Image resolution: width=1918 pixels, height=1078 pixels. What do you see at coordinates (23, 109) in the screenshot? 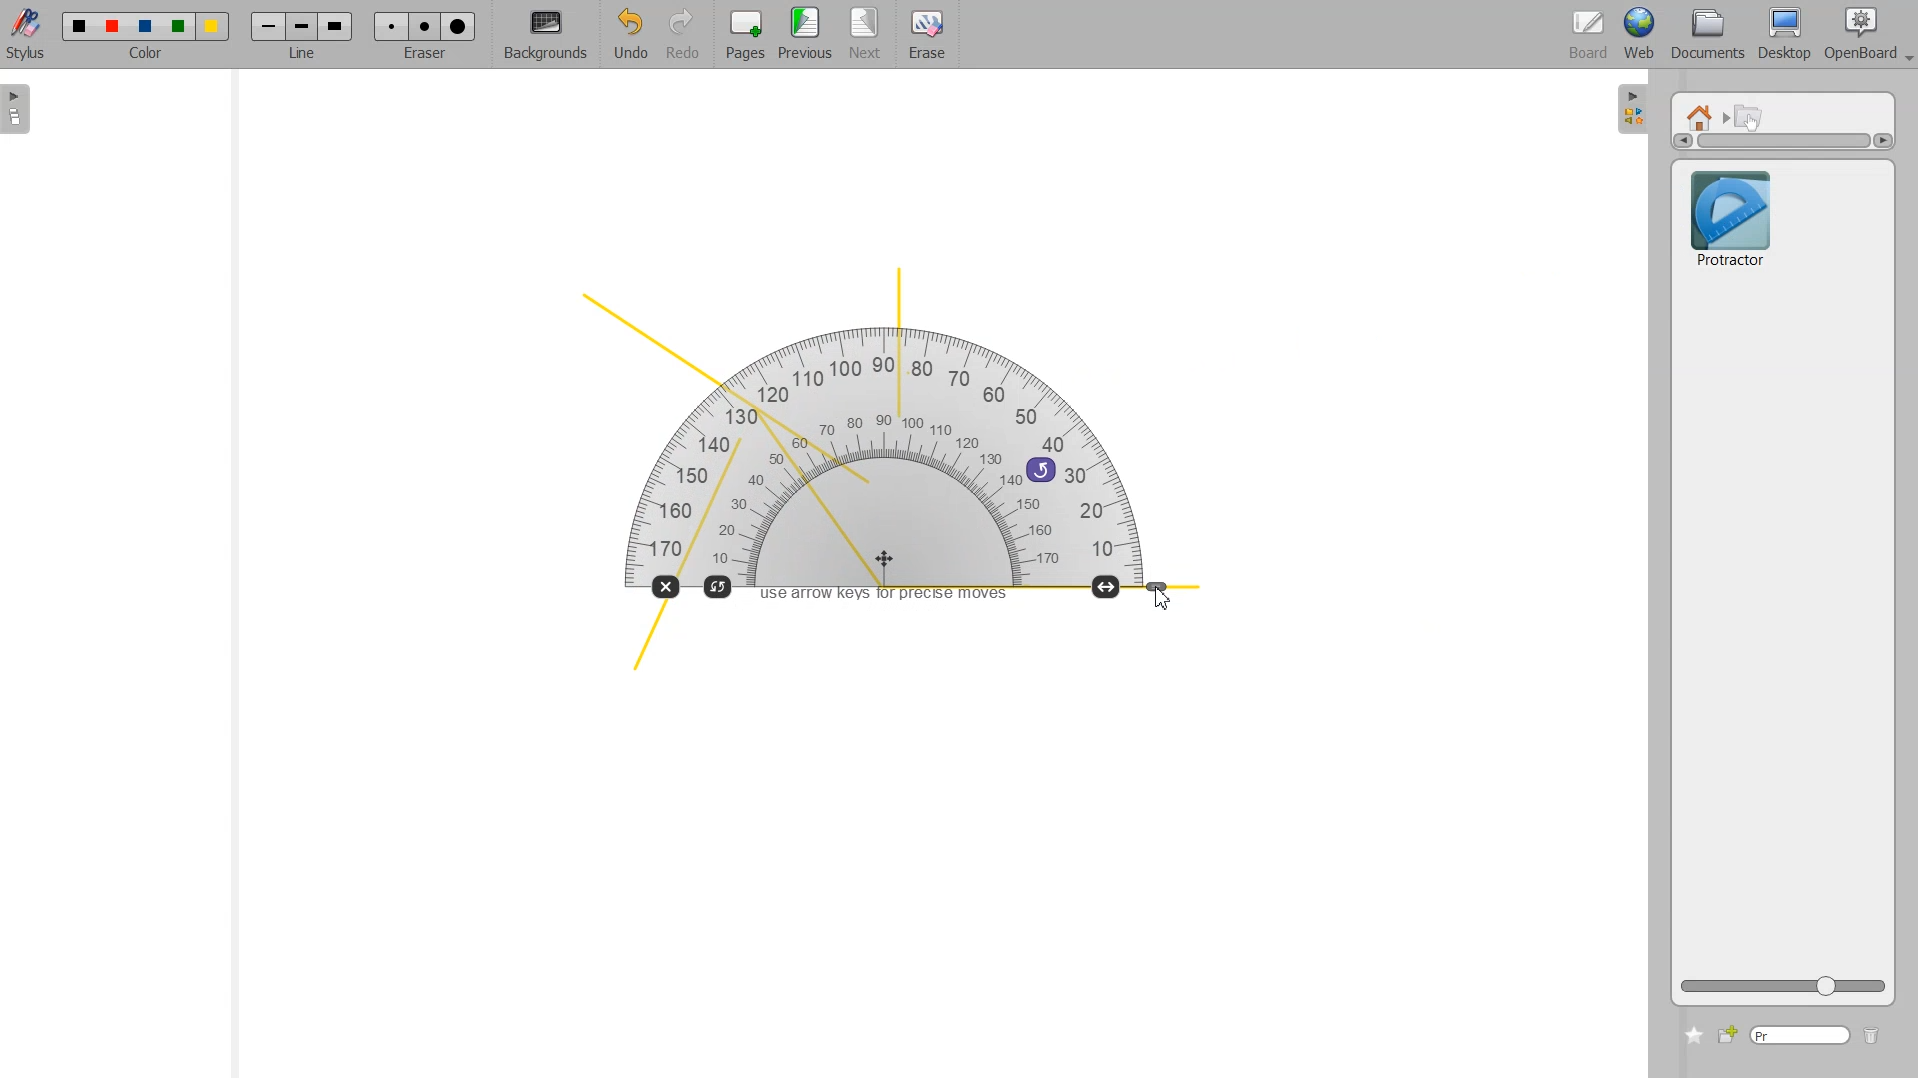
I see `Sidebar` at bounding box center [23, 109].